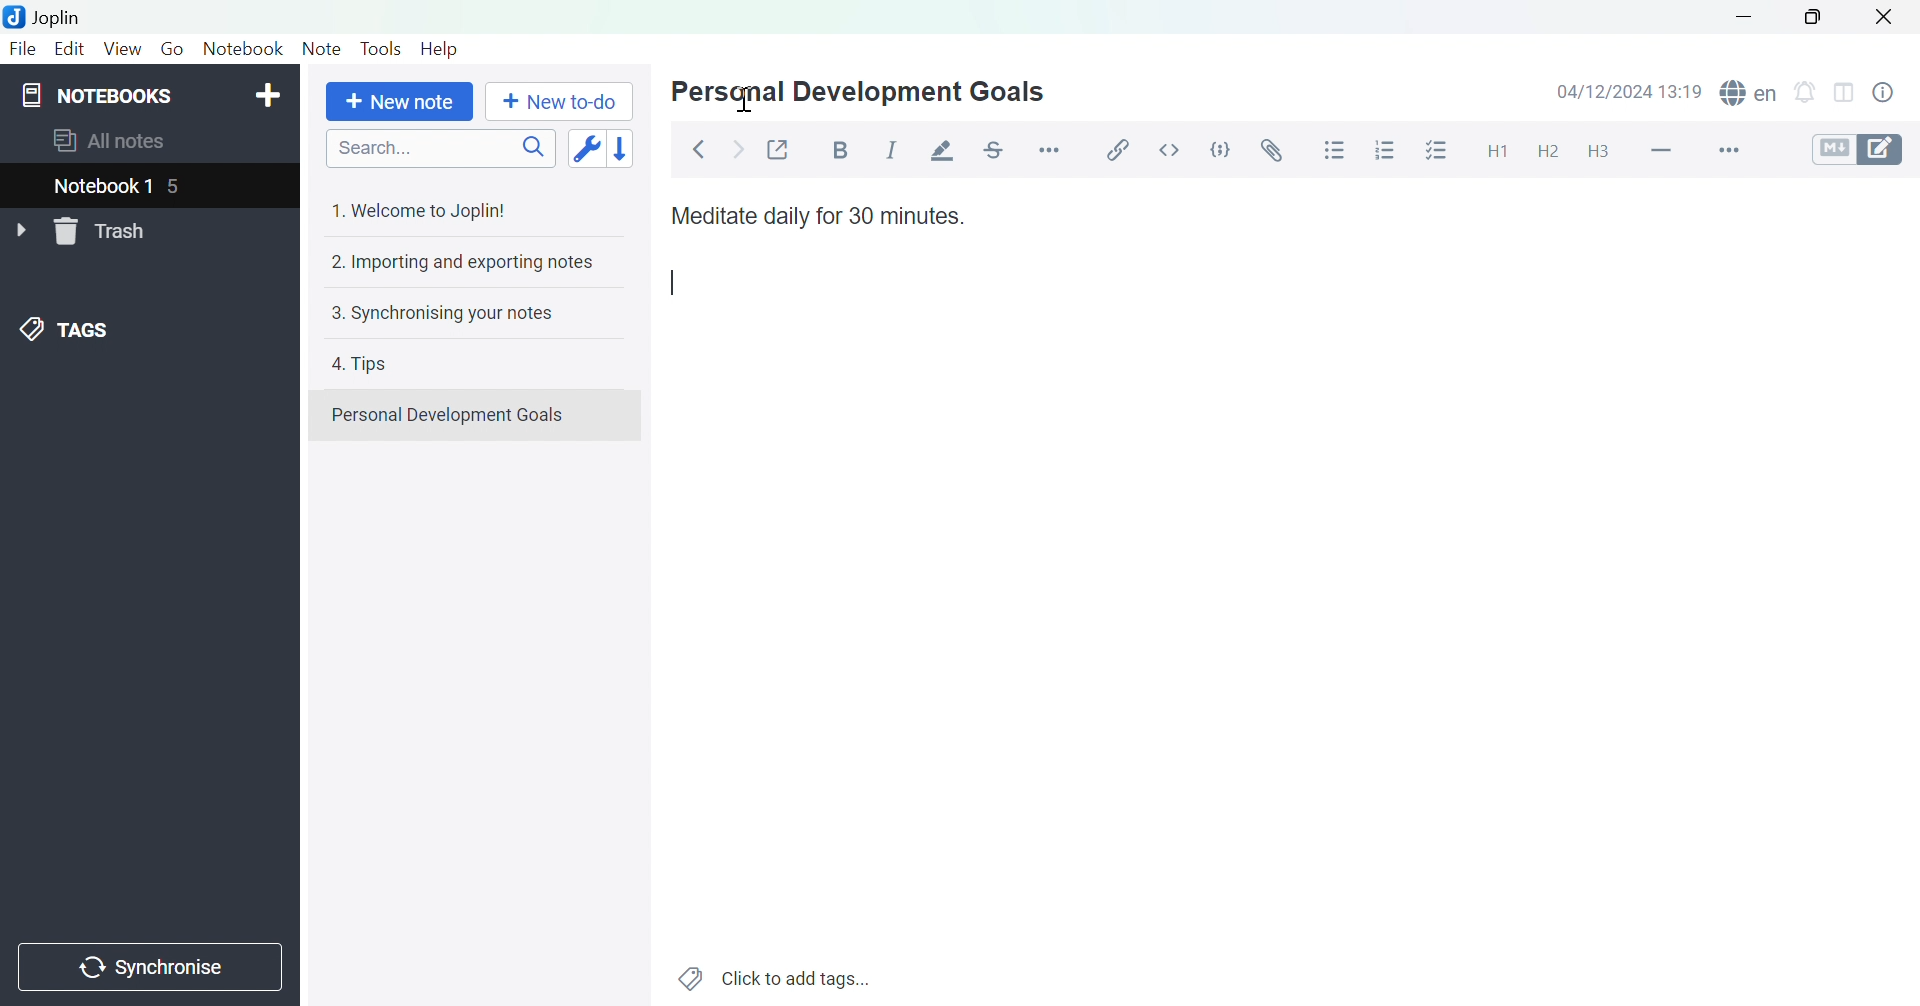  What do you see at coordinates (427, 210) in the screenshot?
I see `1. Welcome to Joplin!` at bounding box center [427, 210].